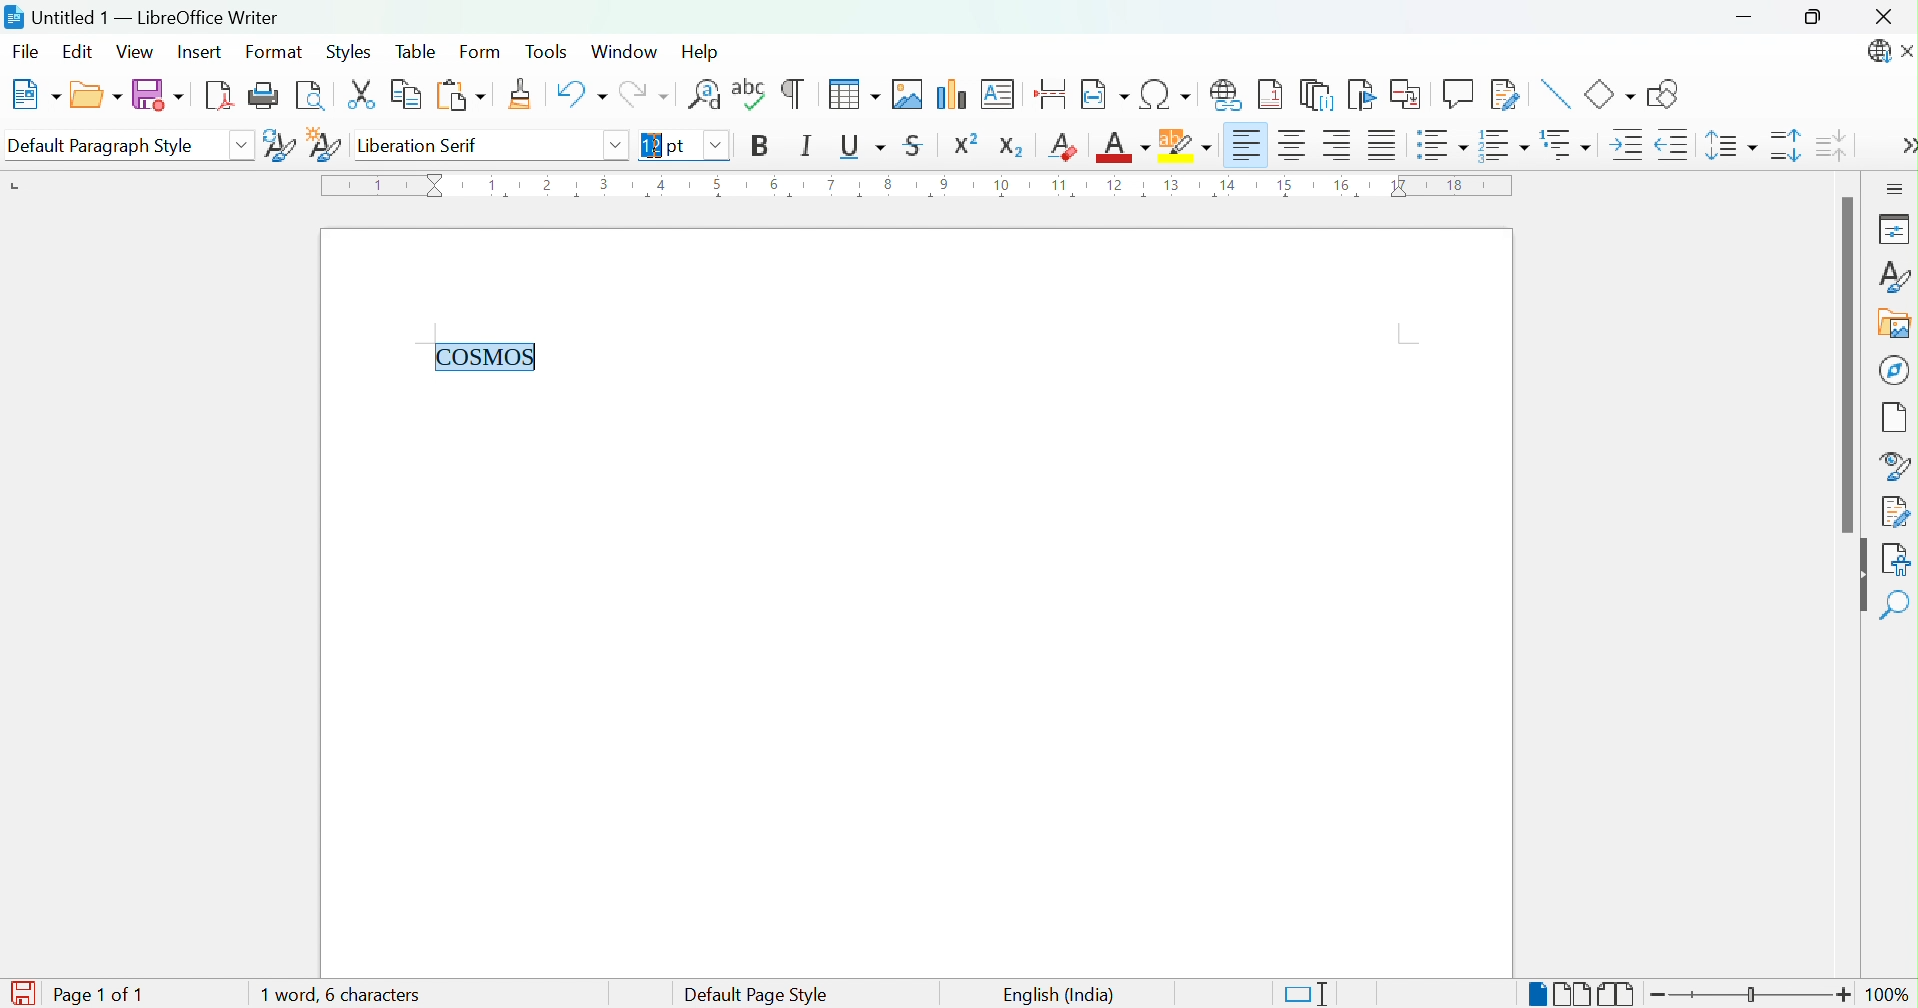  I want to click on Page, so click(1896, 416).